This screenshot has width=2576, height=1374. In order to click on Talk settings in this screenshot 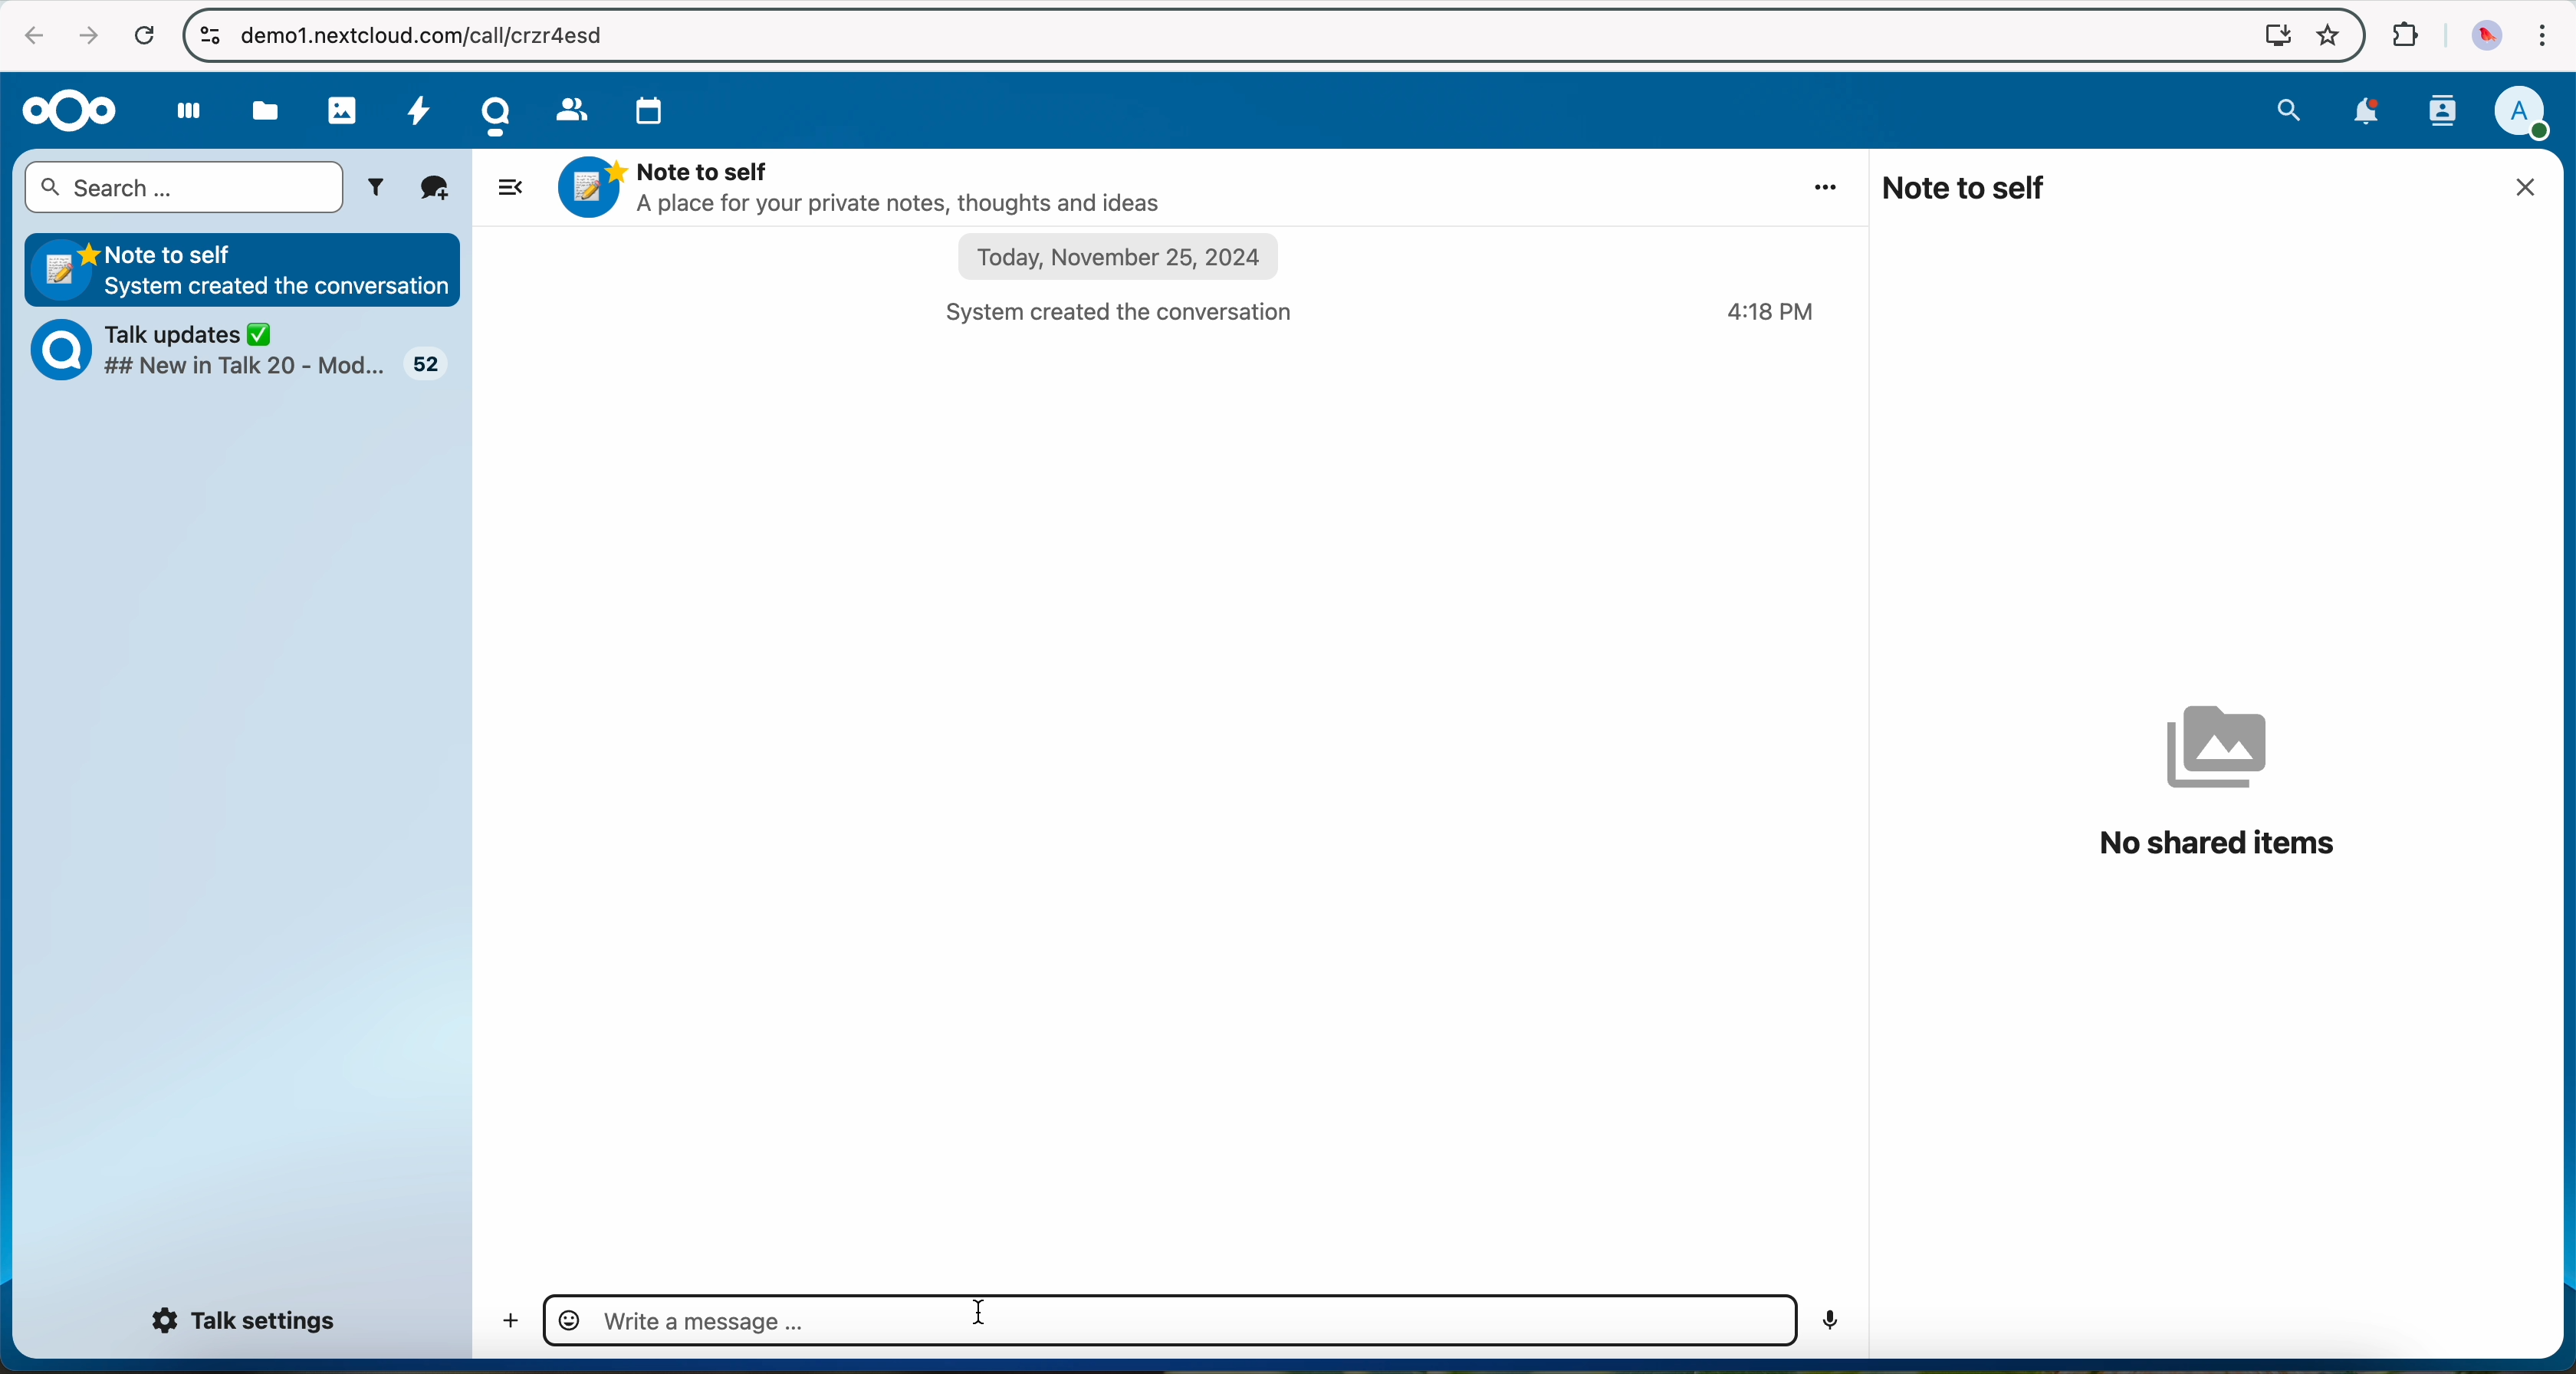, I will do `click(248, 1322)`.